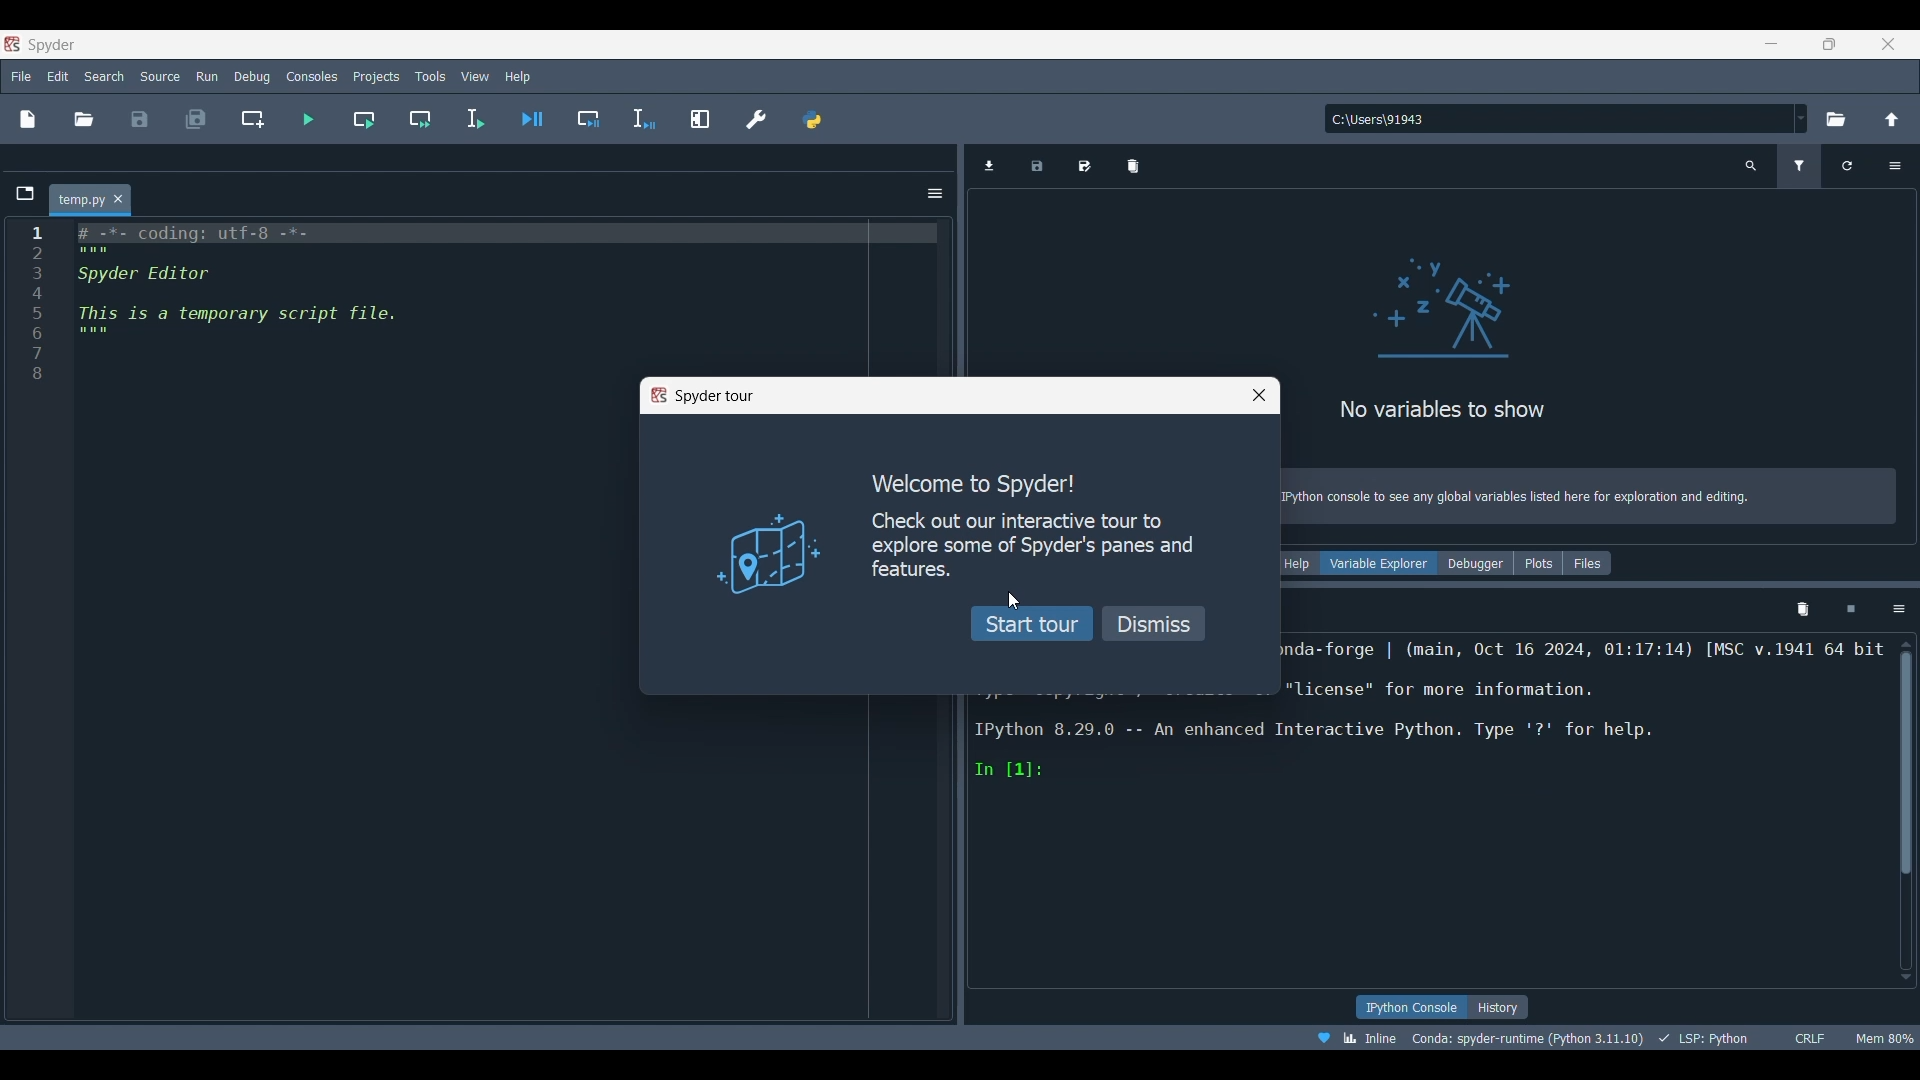 This screenshot has height=1080, width=1920. I want to click on history, so click(1506, 1006).